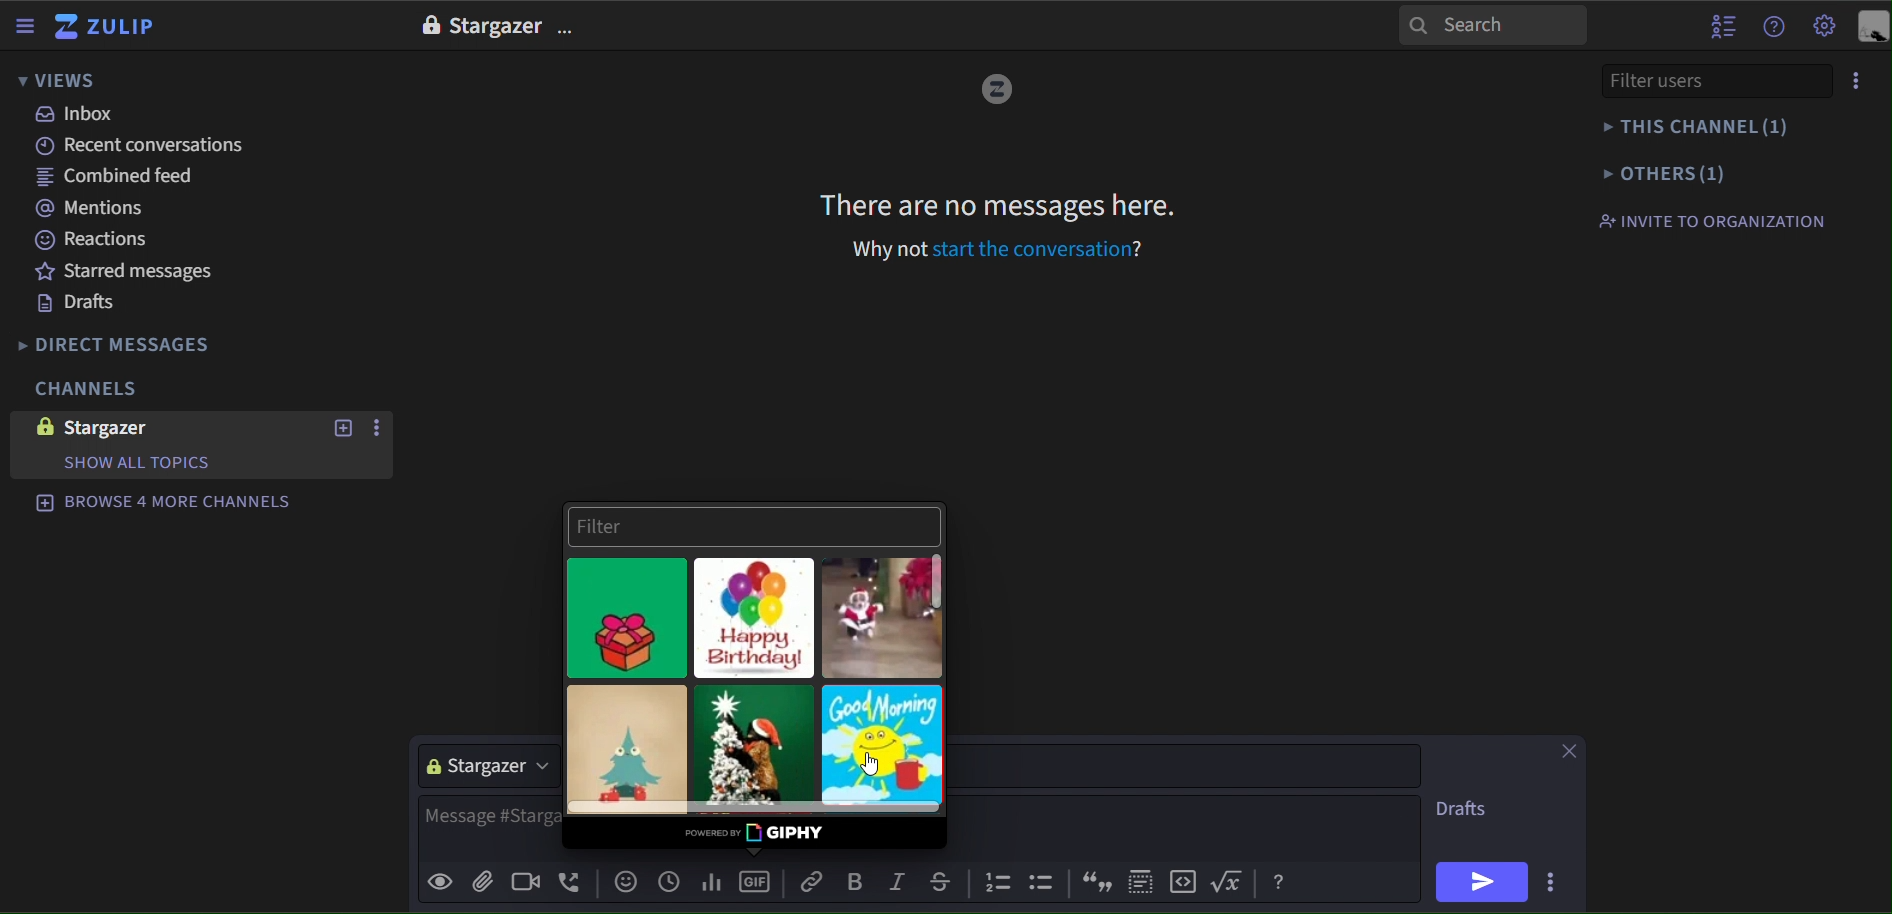 The height and width of the screenshot is (914, 1892). I want to click on gif, so click(757, 878).